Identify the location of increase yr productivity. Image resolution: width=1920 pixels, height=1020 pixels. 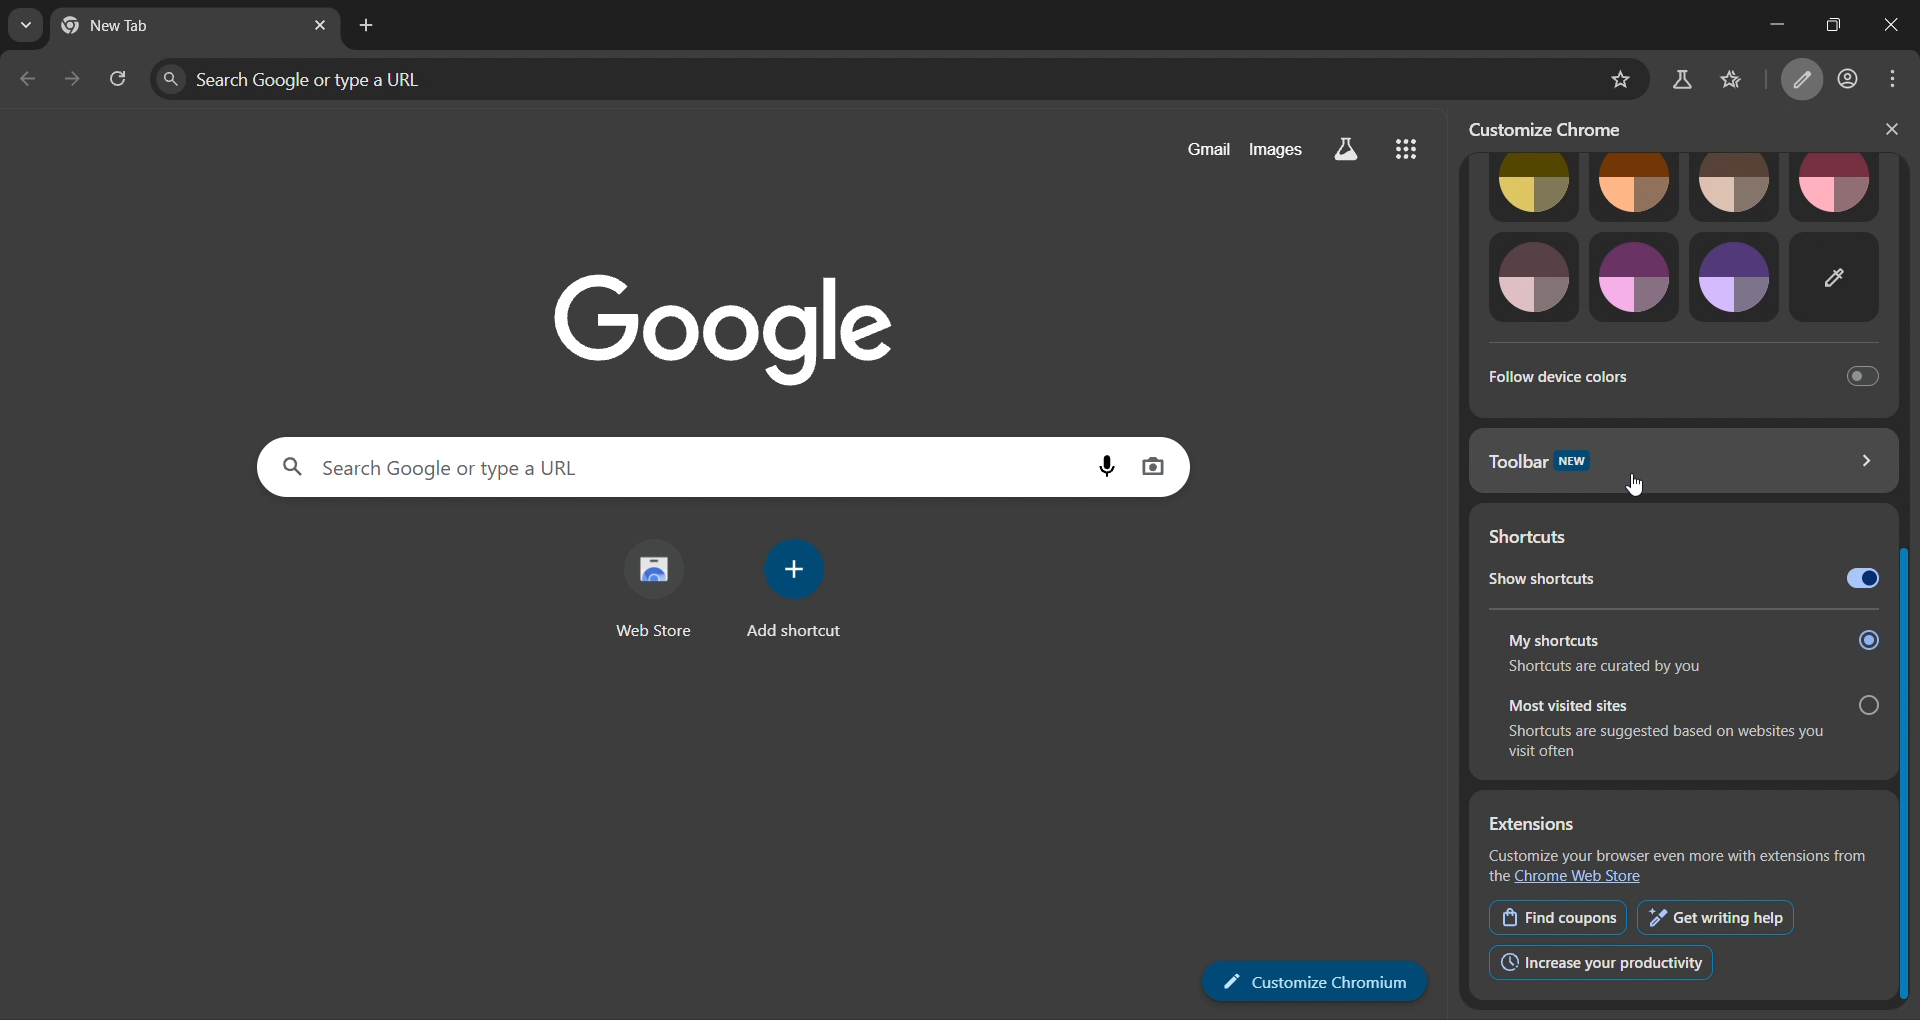
(1601, 961).